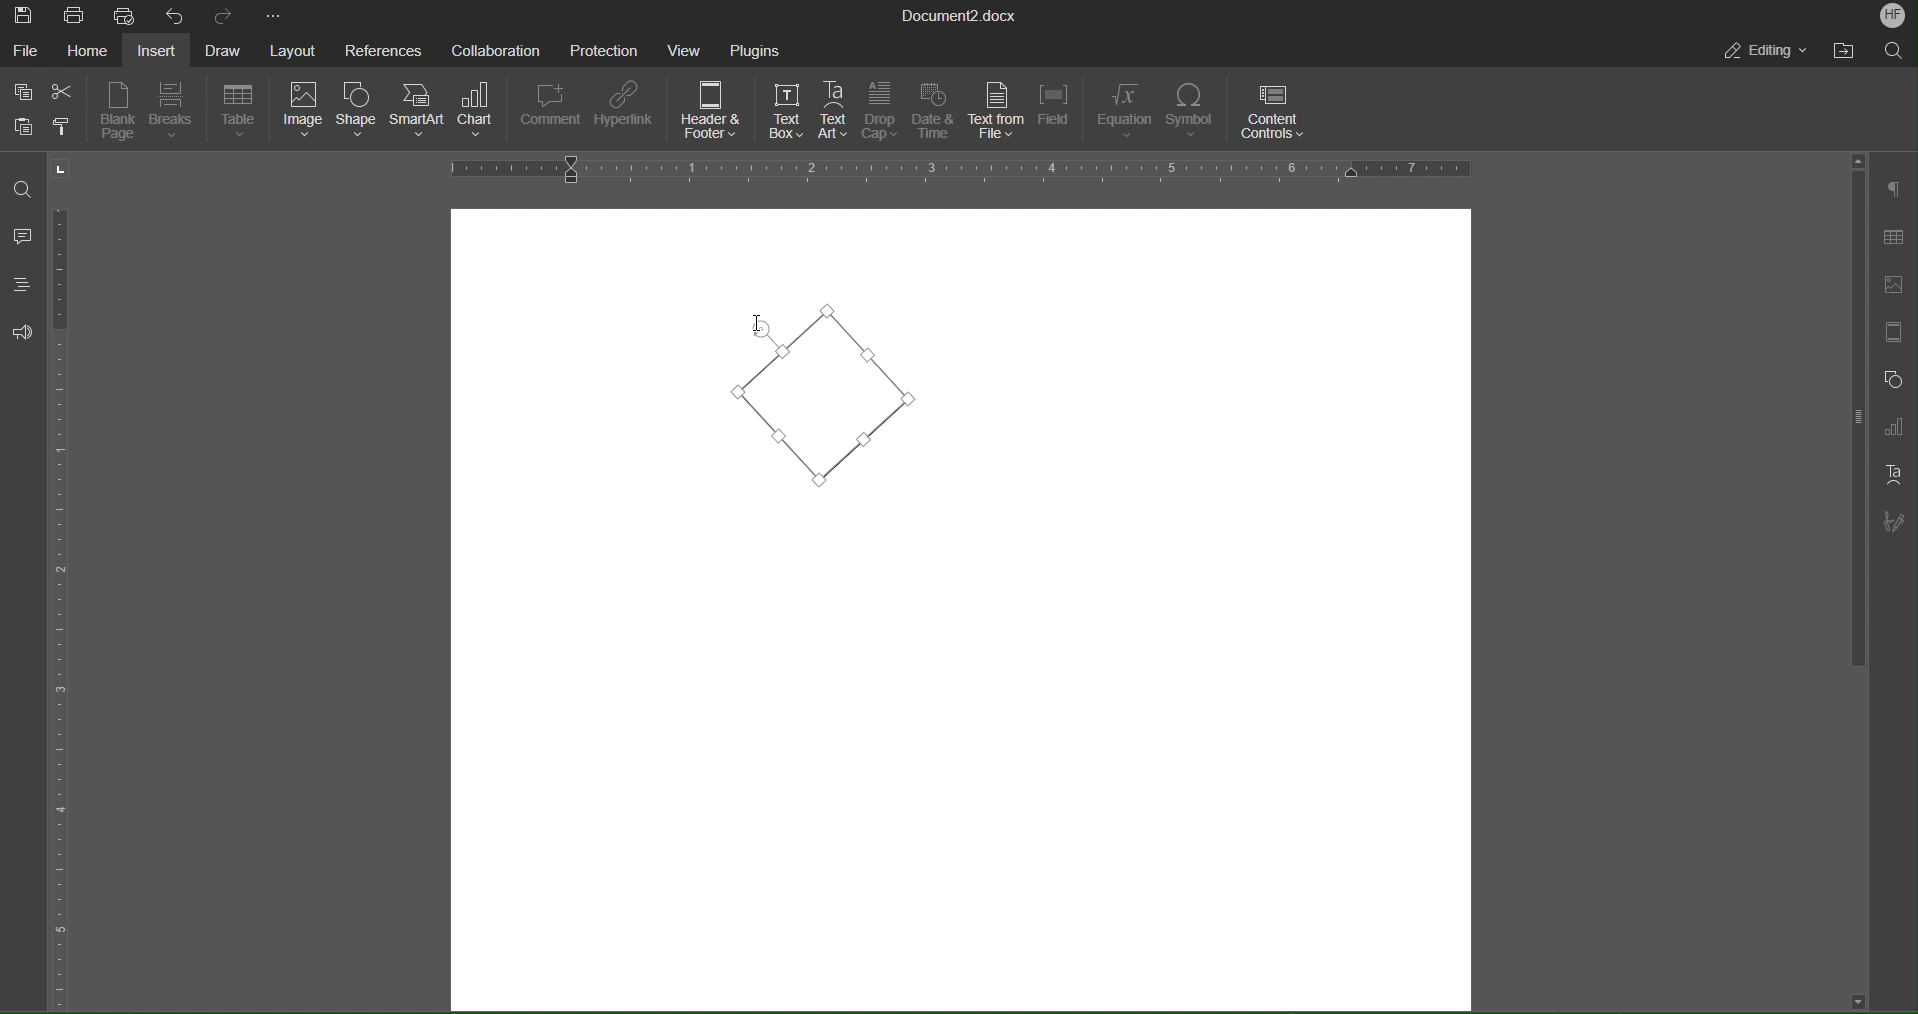 The width and height of the screenshot is (1918, 1014). I want to click on Hyperlink, so click(627, 111).